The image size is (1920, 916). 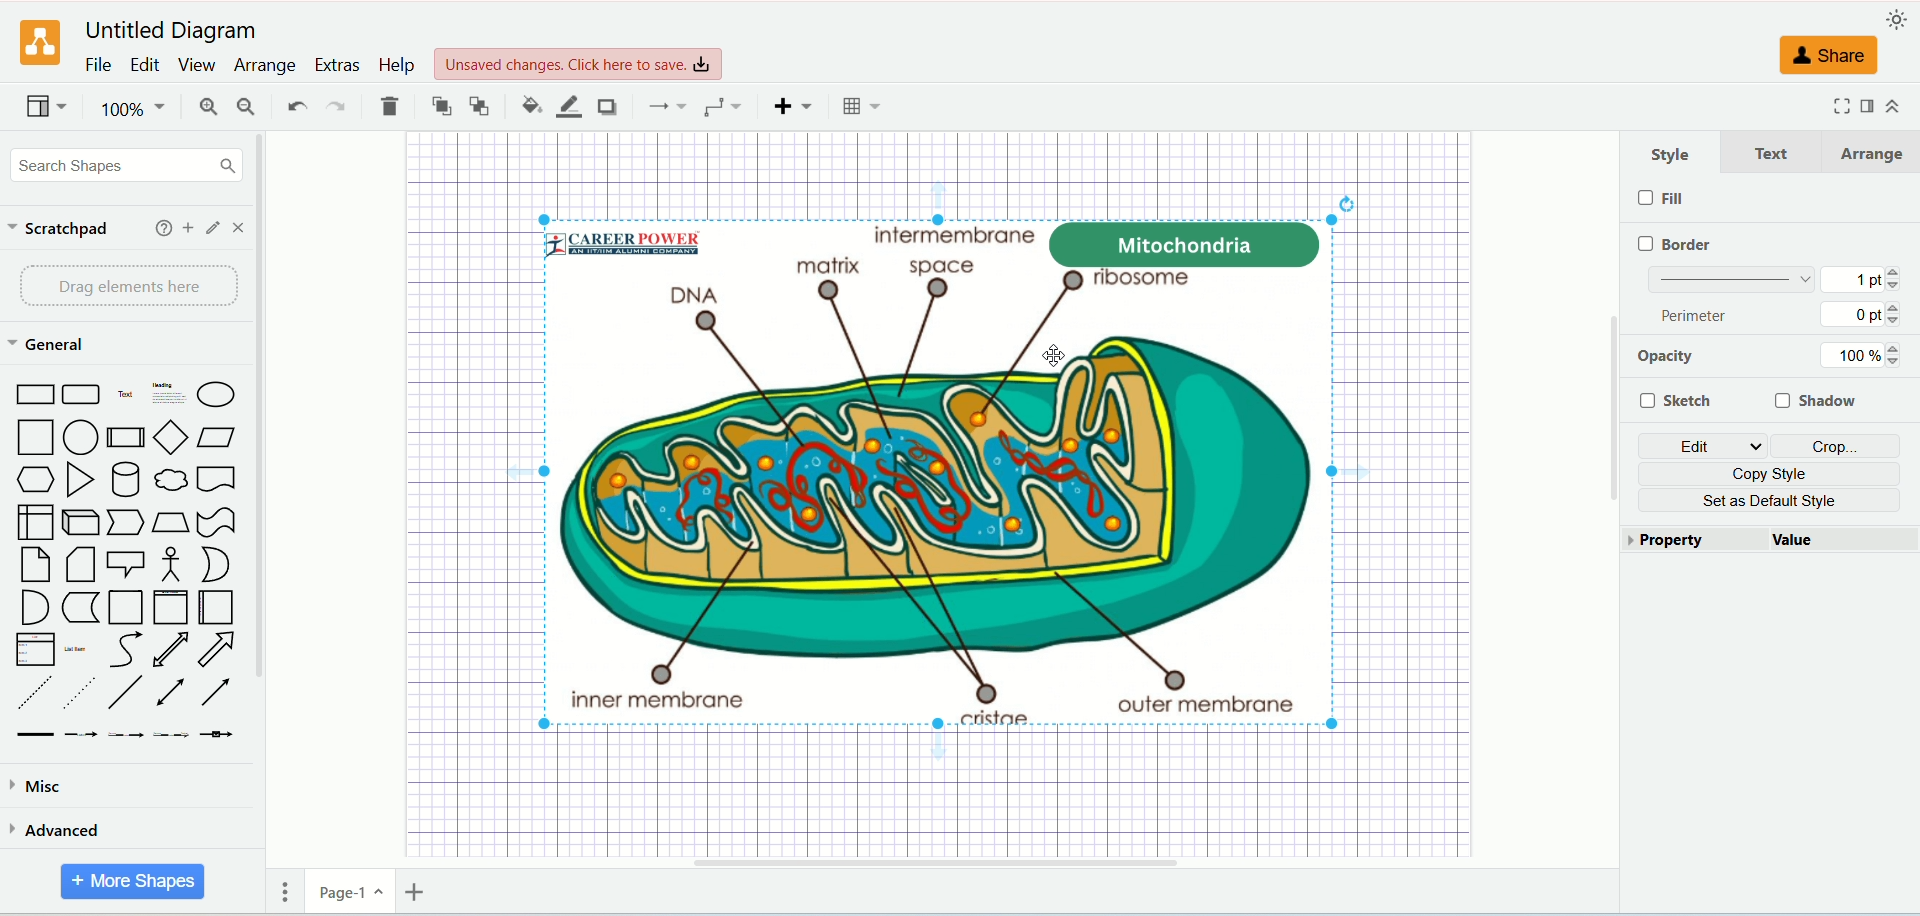 What do you see at coordinates (352, 891) in the screenshot?
I see `page-1` at bounding box center [352, 891].